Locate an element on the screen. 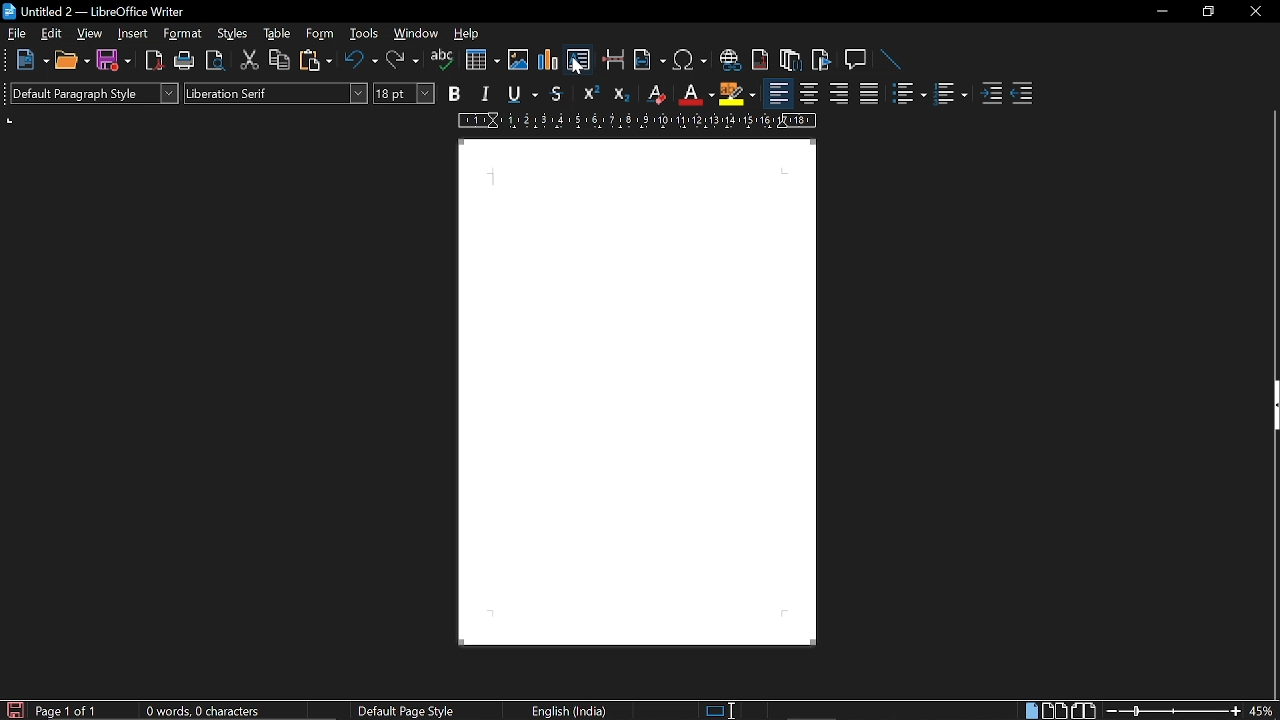 The image size is (1280, 720). scale is located at coordinates (637, 121).